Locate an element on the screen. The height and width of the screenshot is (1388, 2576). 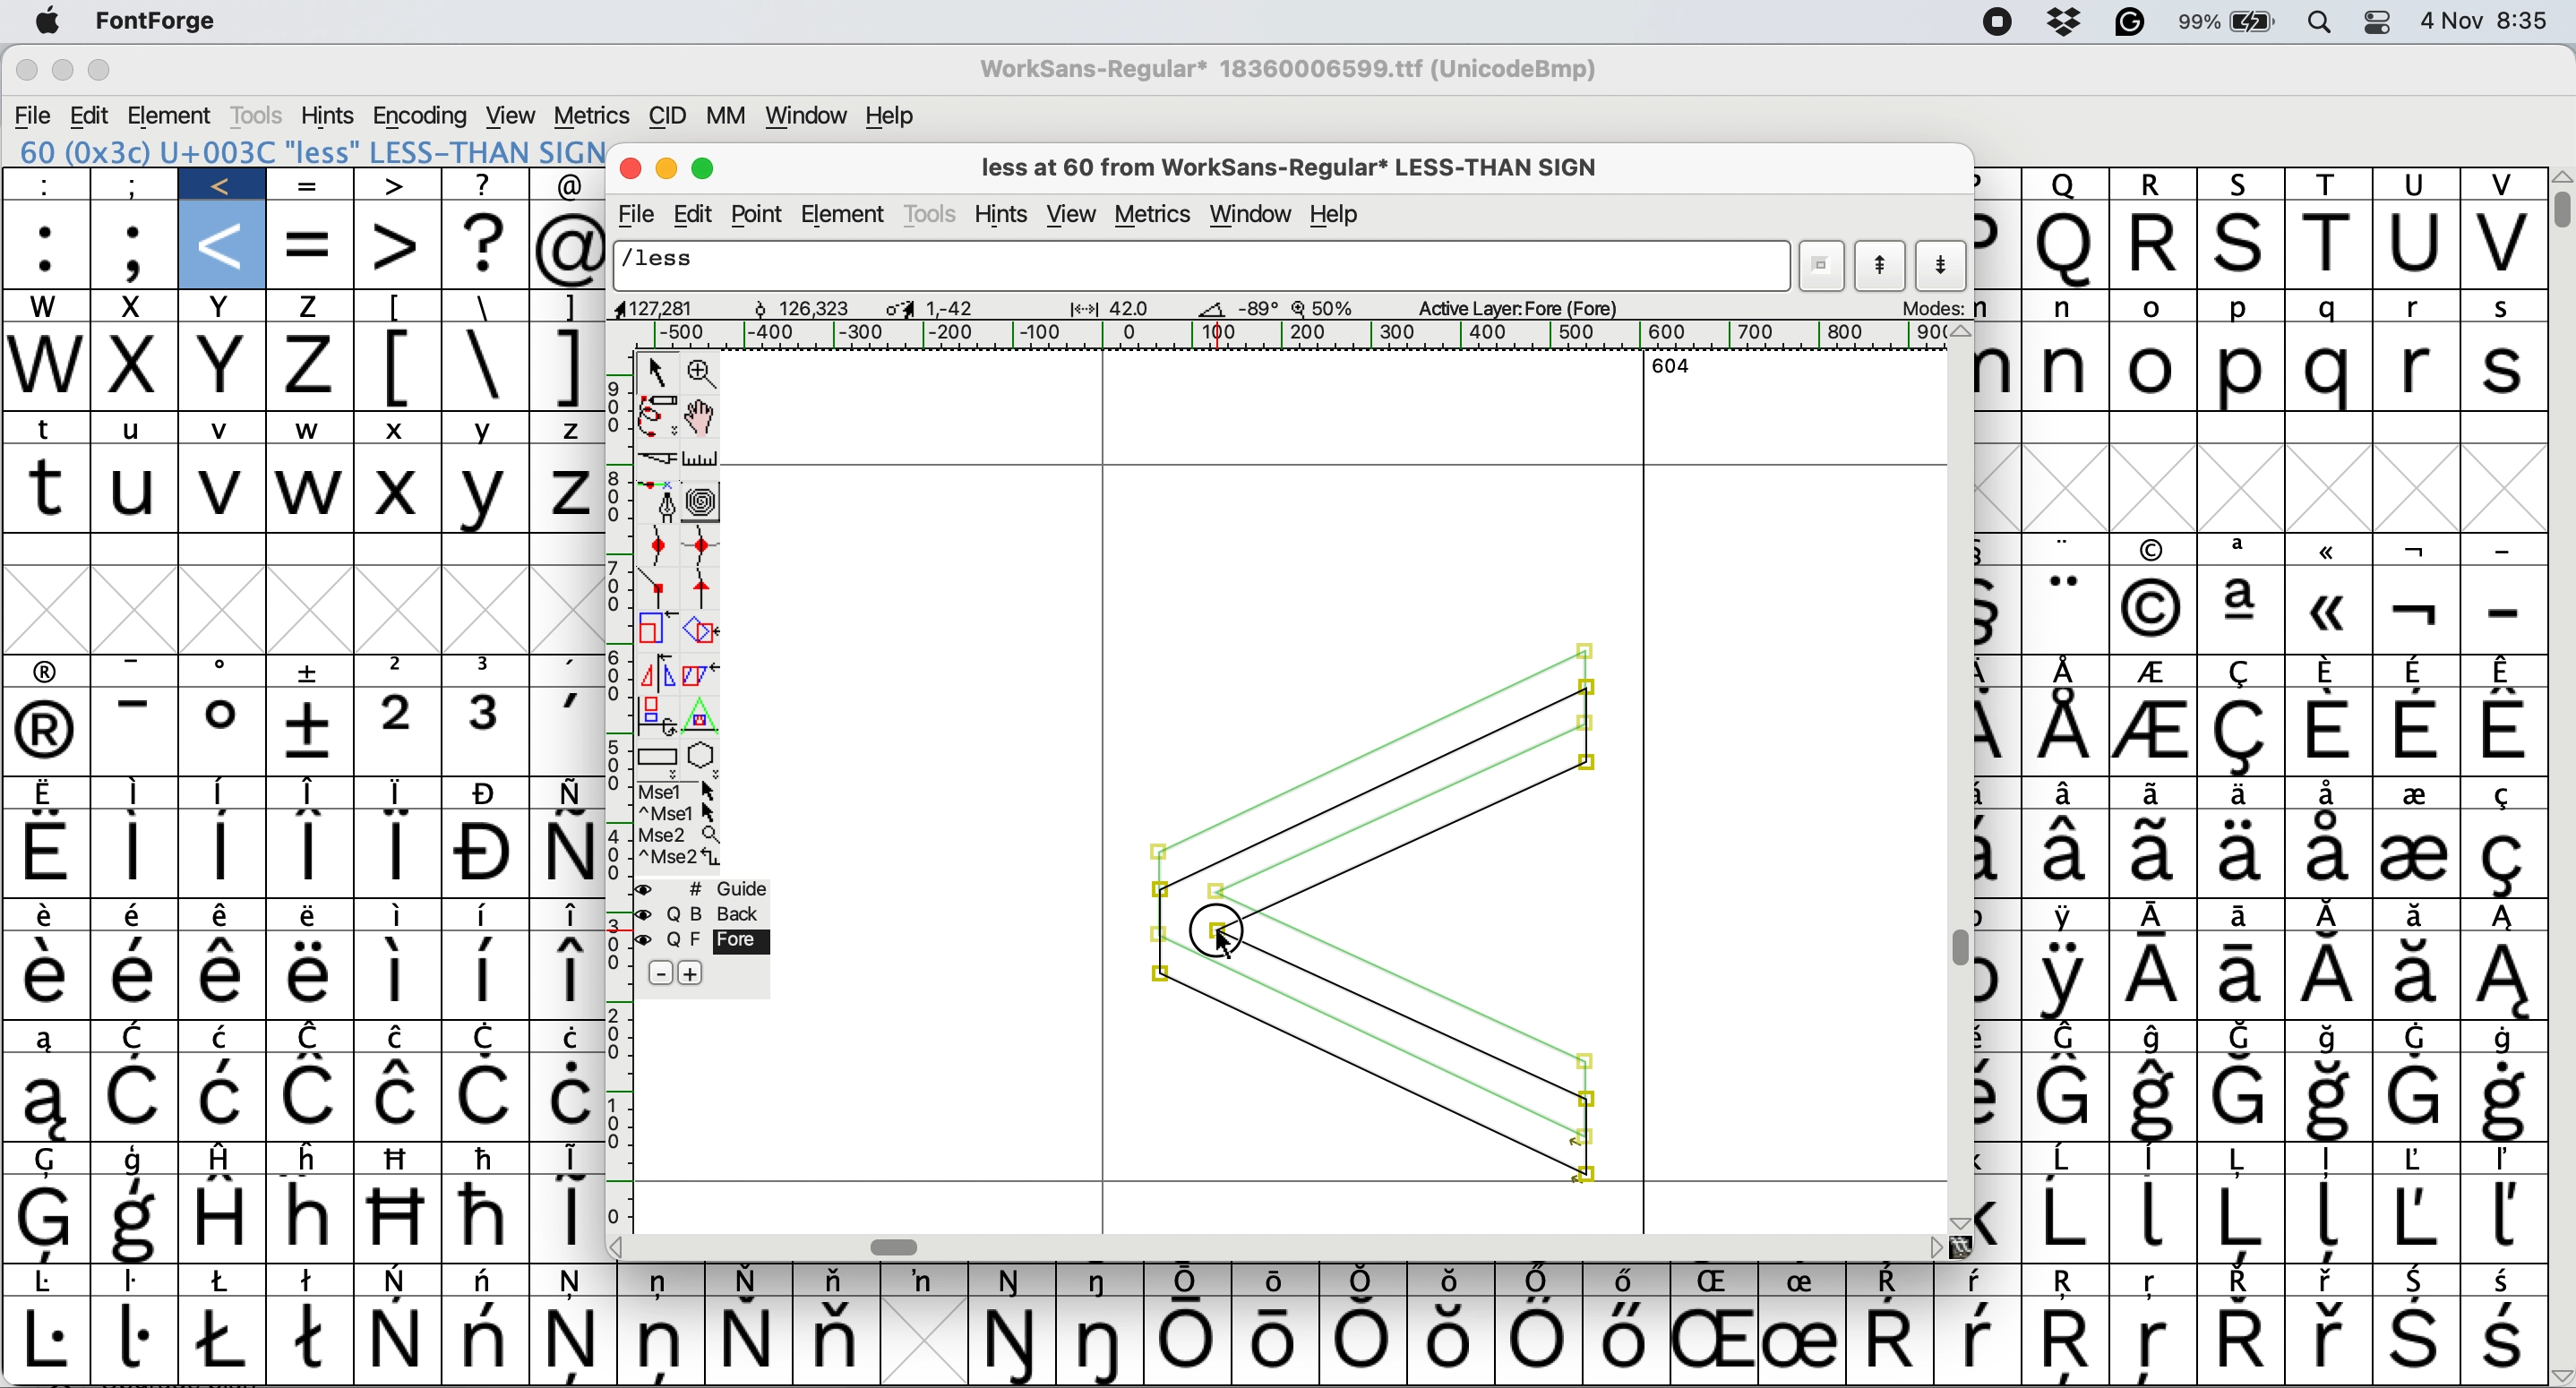
Z is located at coordinates (566, 429).